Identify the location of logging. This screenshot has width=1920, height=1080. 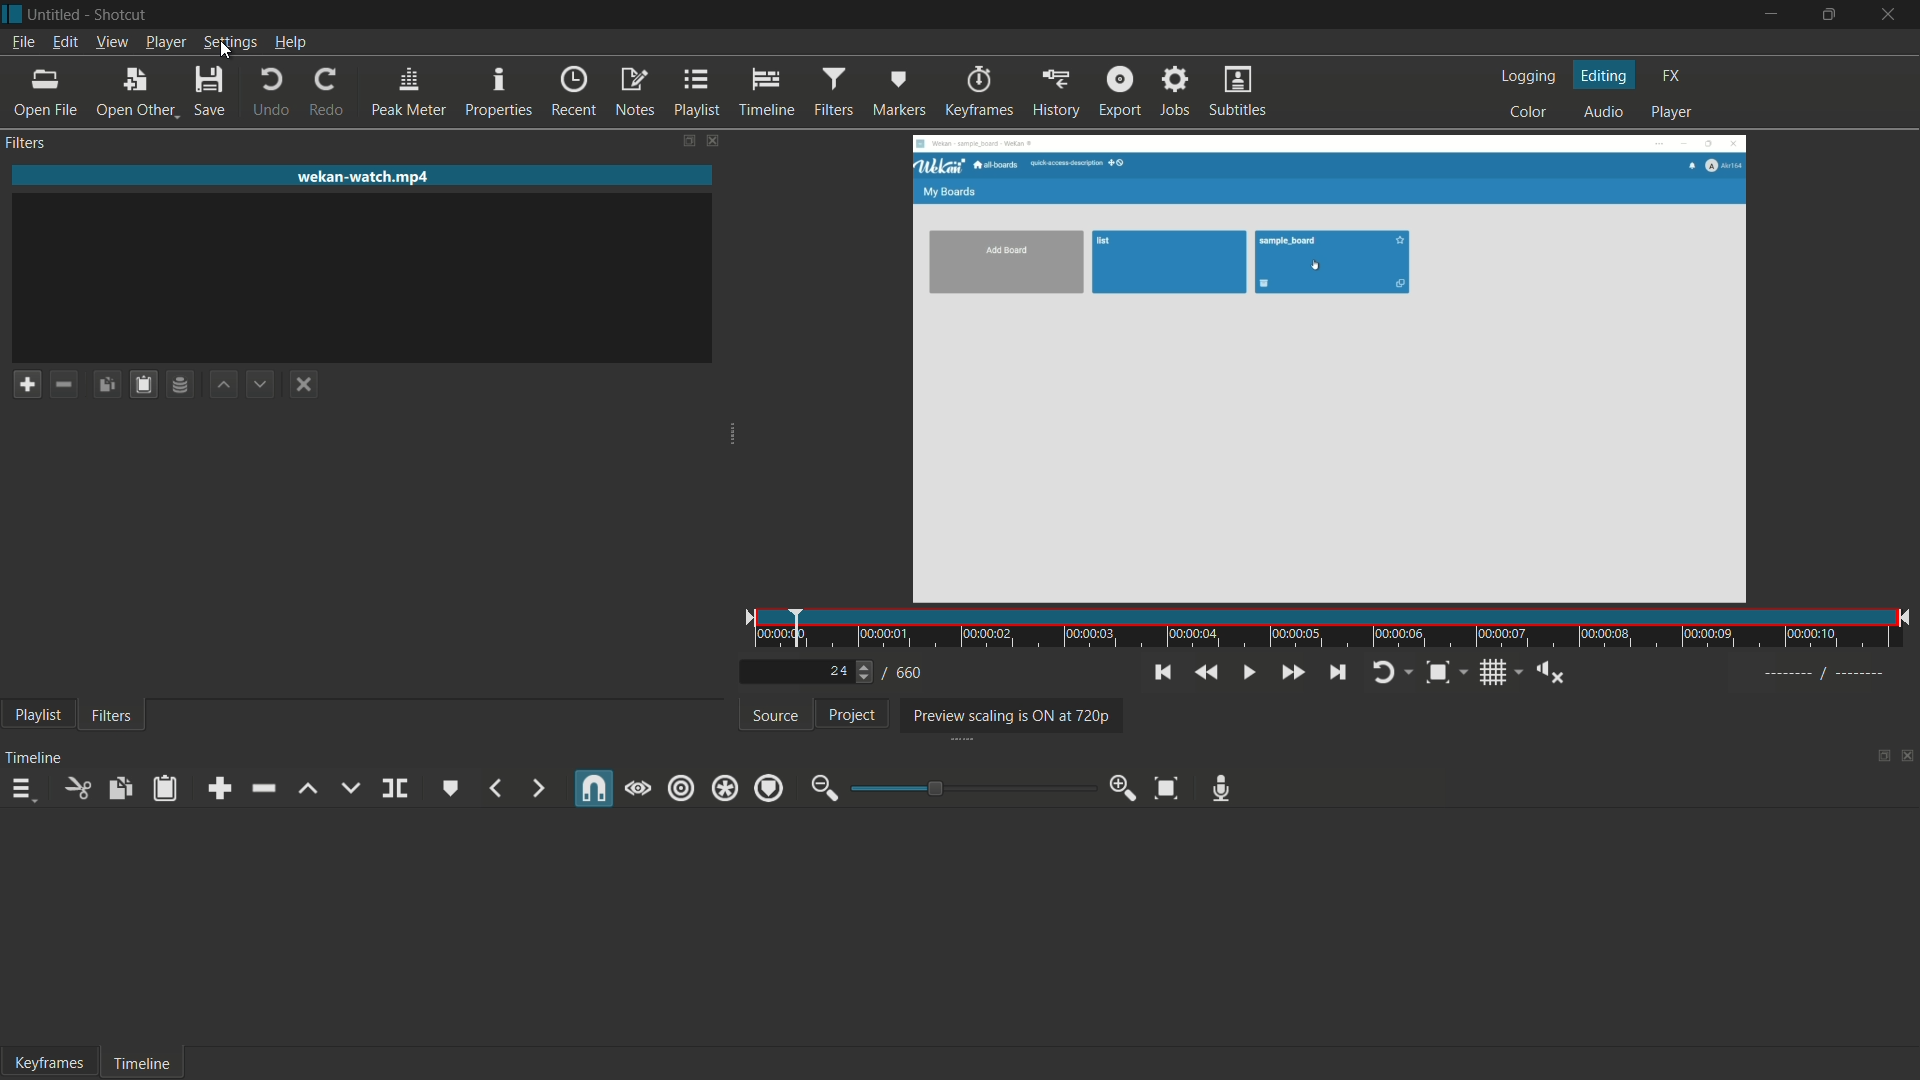
(1527, 75).